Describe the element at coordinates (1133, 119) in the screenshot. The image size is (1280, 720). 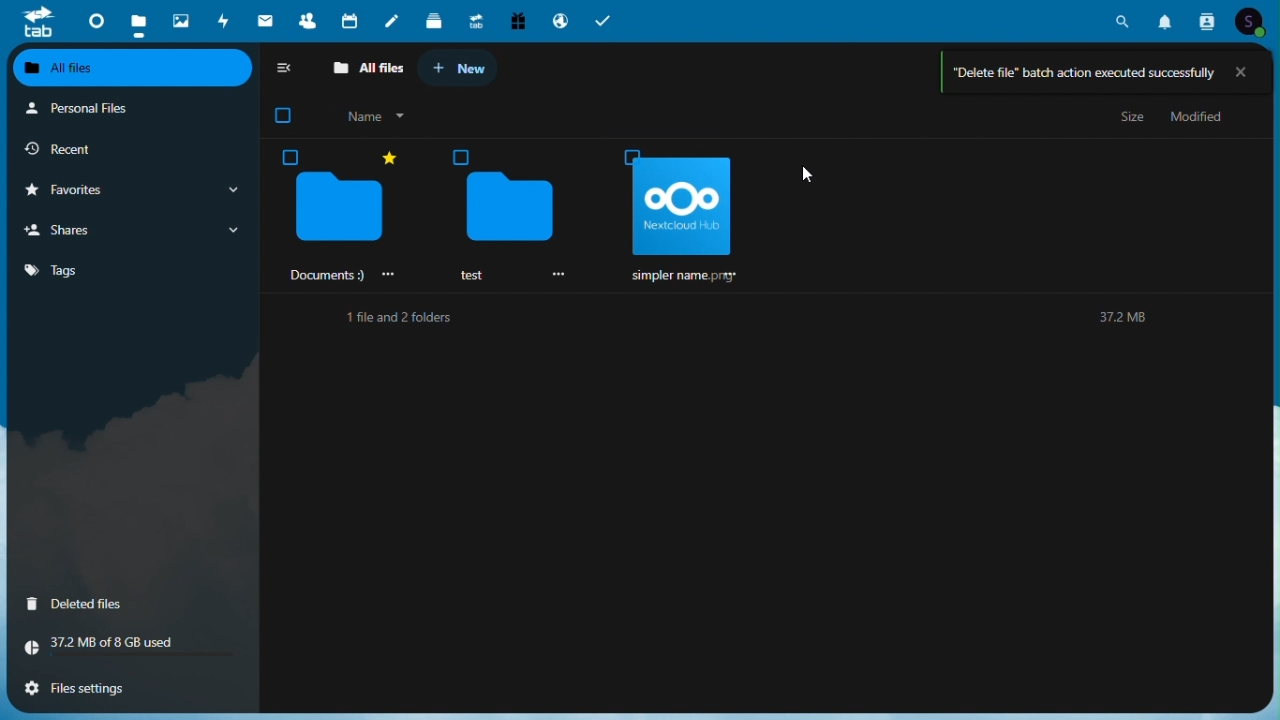
I see `size` at that location.